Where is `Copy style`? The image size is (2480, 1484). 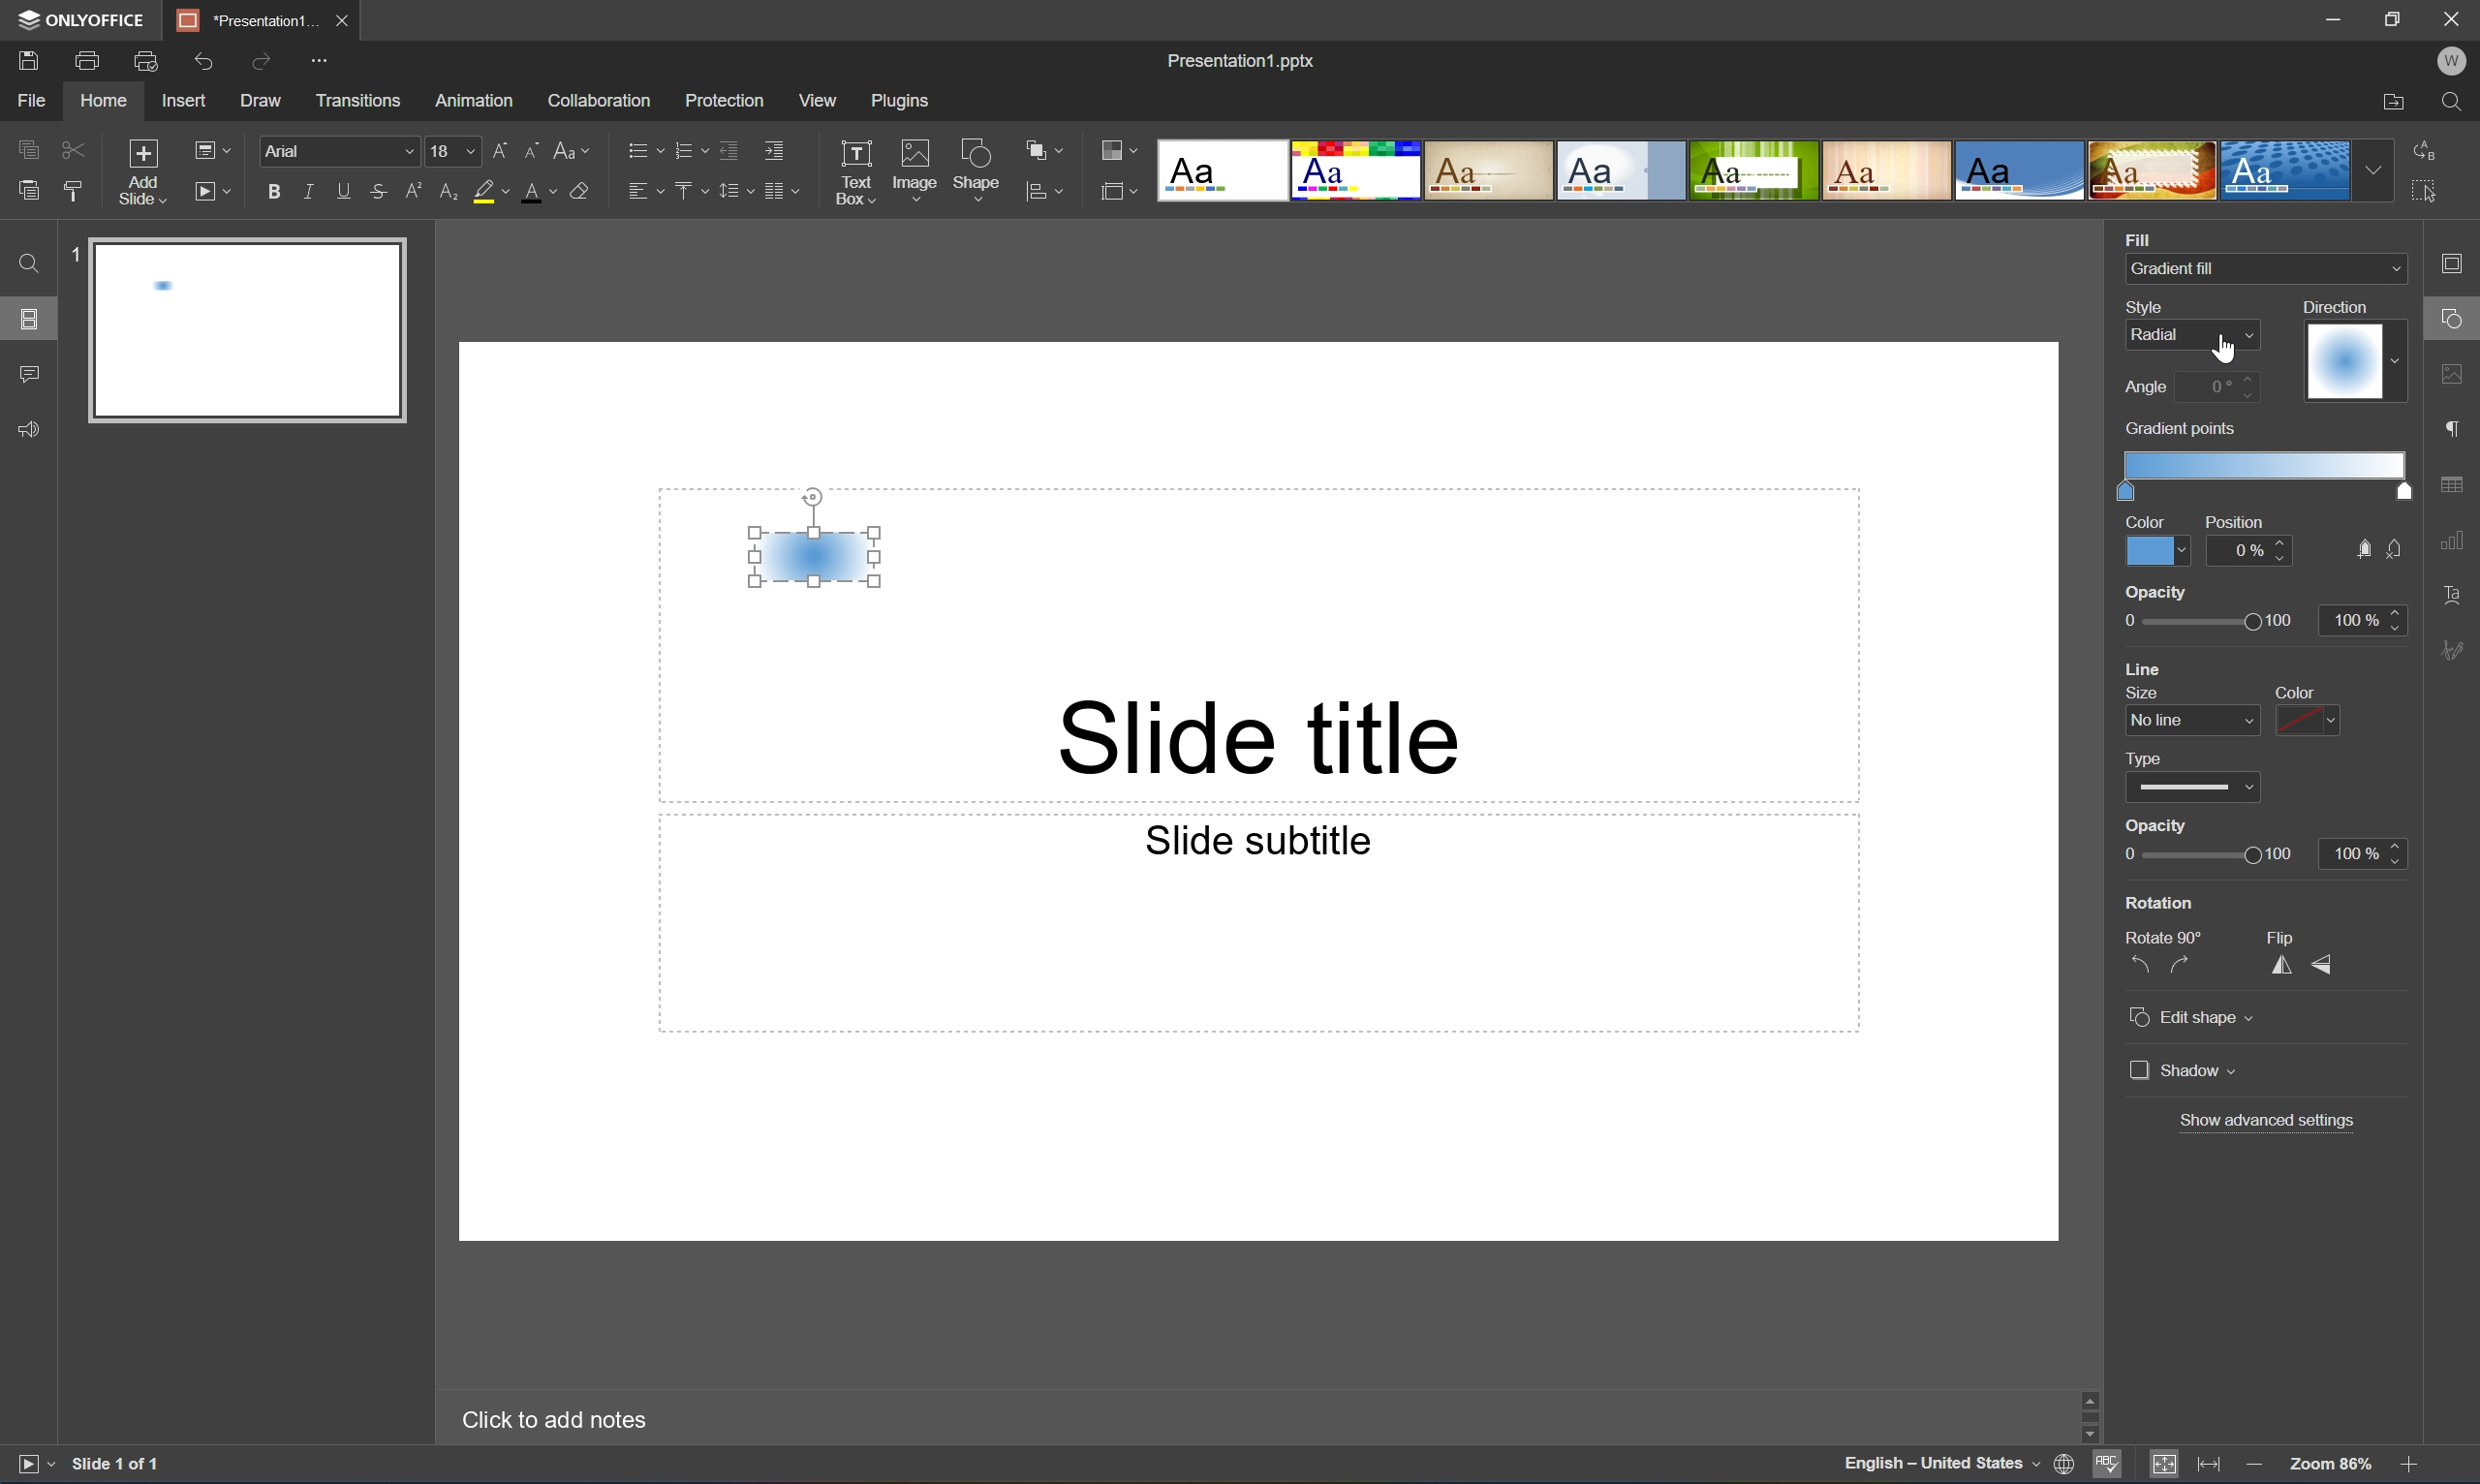 Copy style is located at coordinates (73, 190).